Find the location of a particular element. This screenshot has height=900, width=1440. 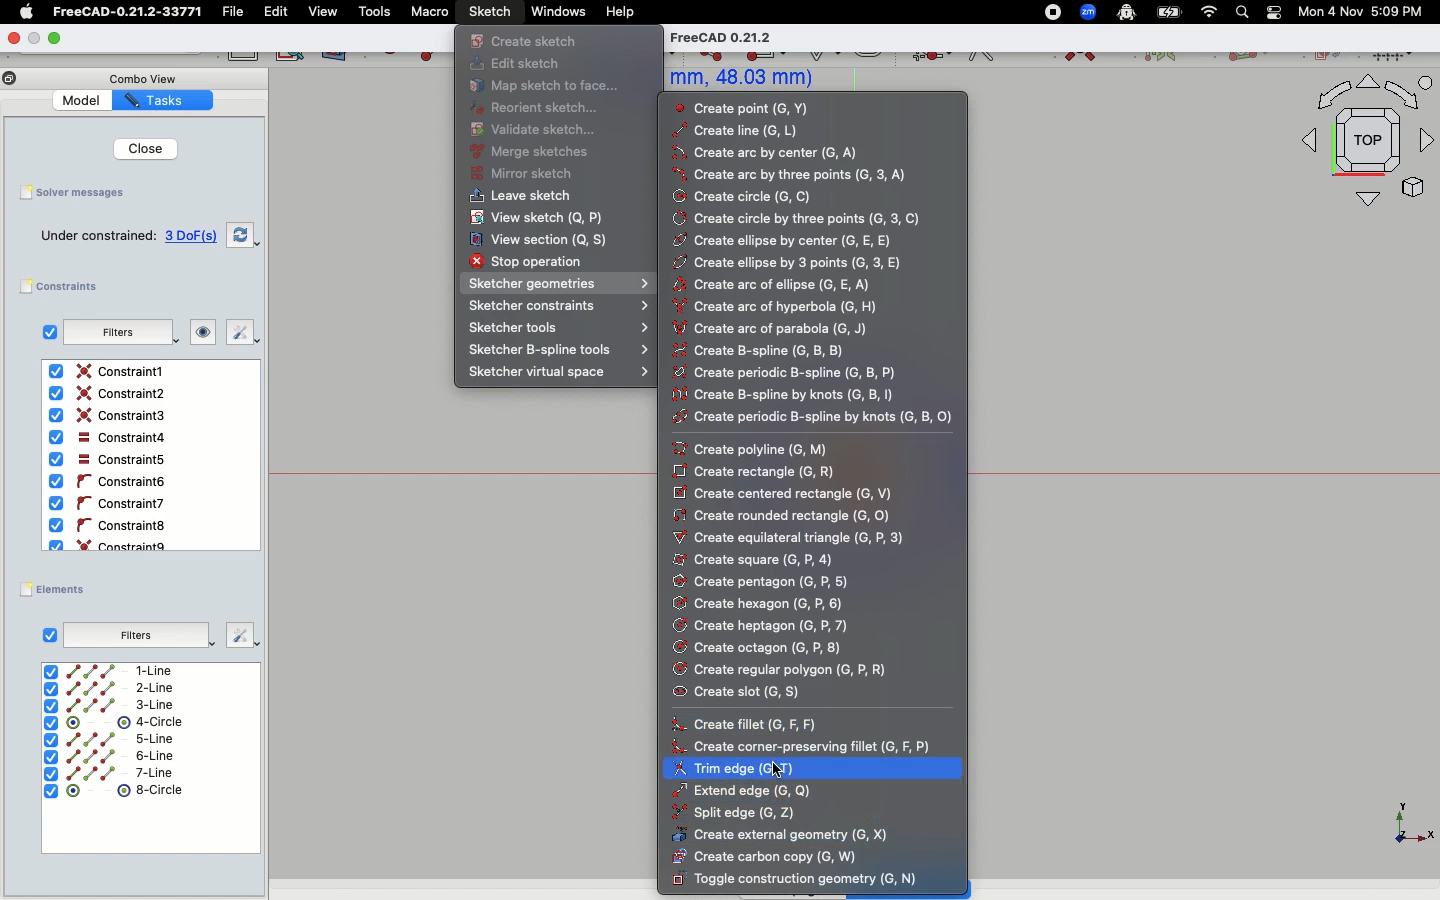

Map sketch to face is located at coordinates (542, 85).